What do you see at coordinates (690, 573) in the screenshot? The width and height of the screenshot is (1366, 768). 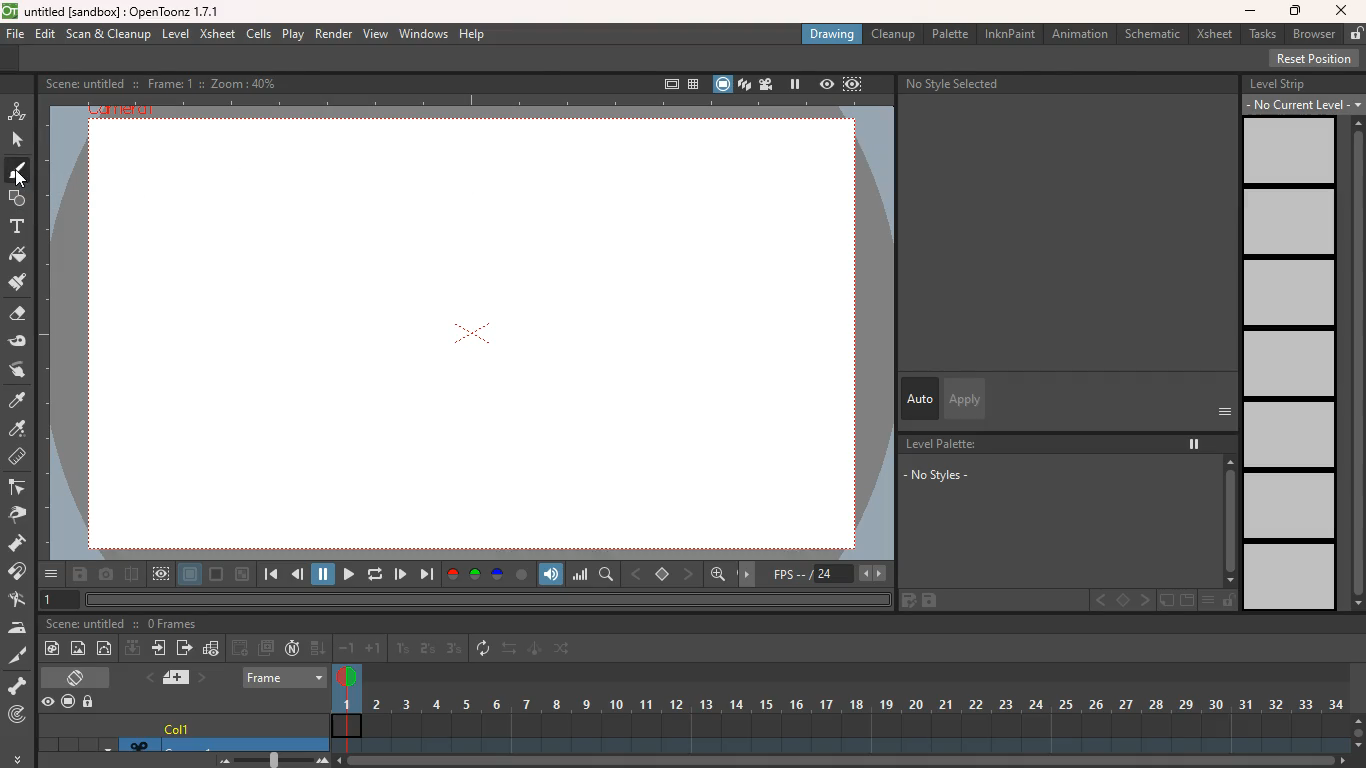 I see `front` at bounding box center [690, 573].